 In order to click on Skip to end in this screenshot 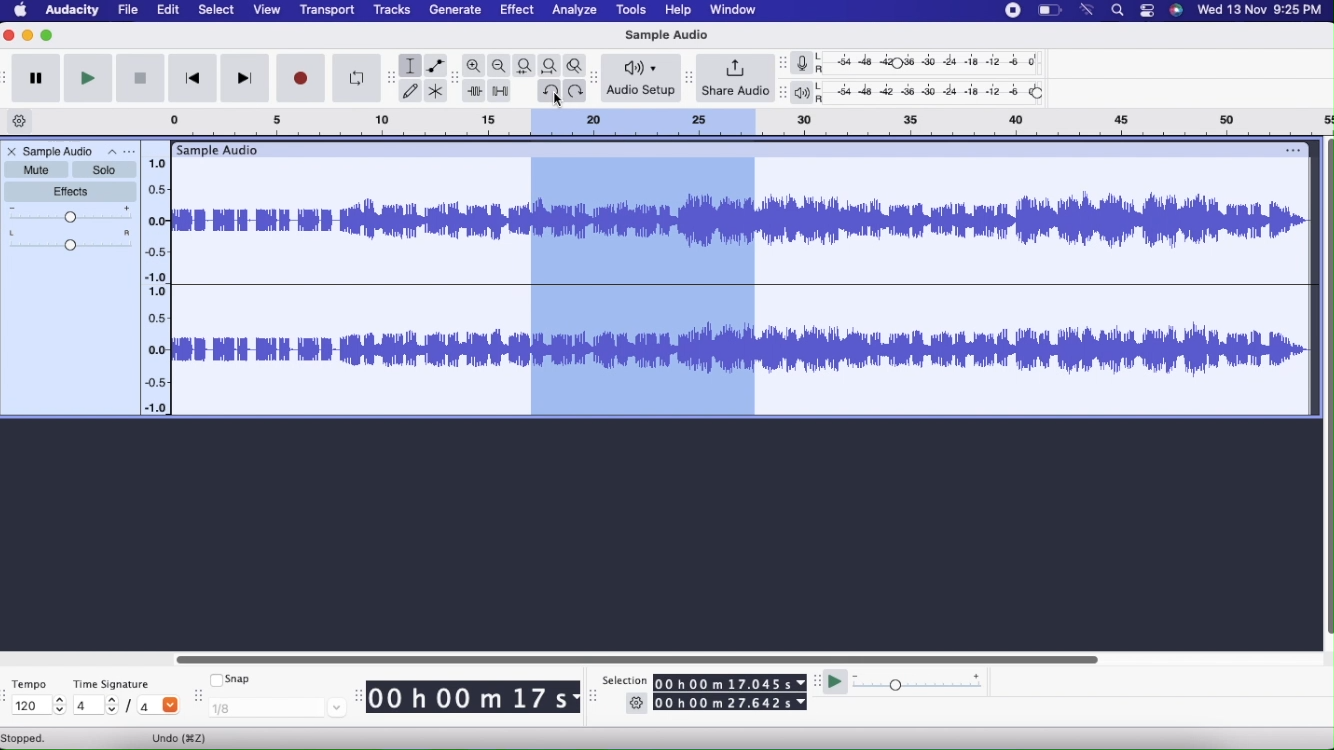, I will do `click(247, 78)`.